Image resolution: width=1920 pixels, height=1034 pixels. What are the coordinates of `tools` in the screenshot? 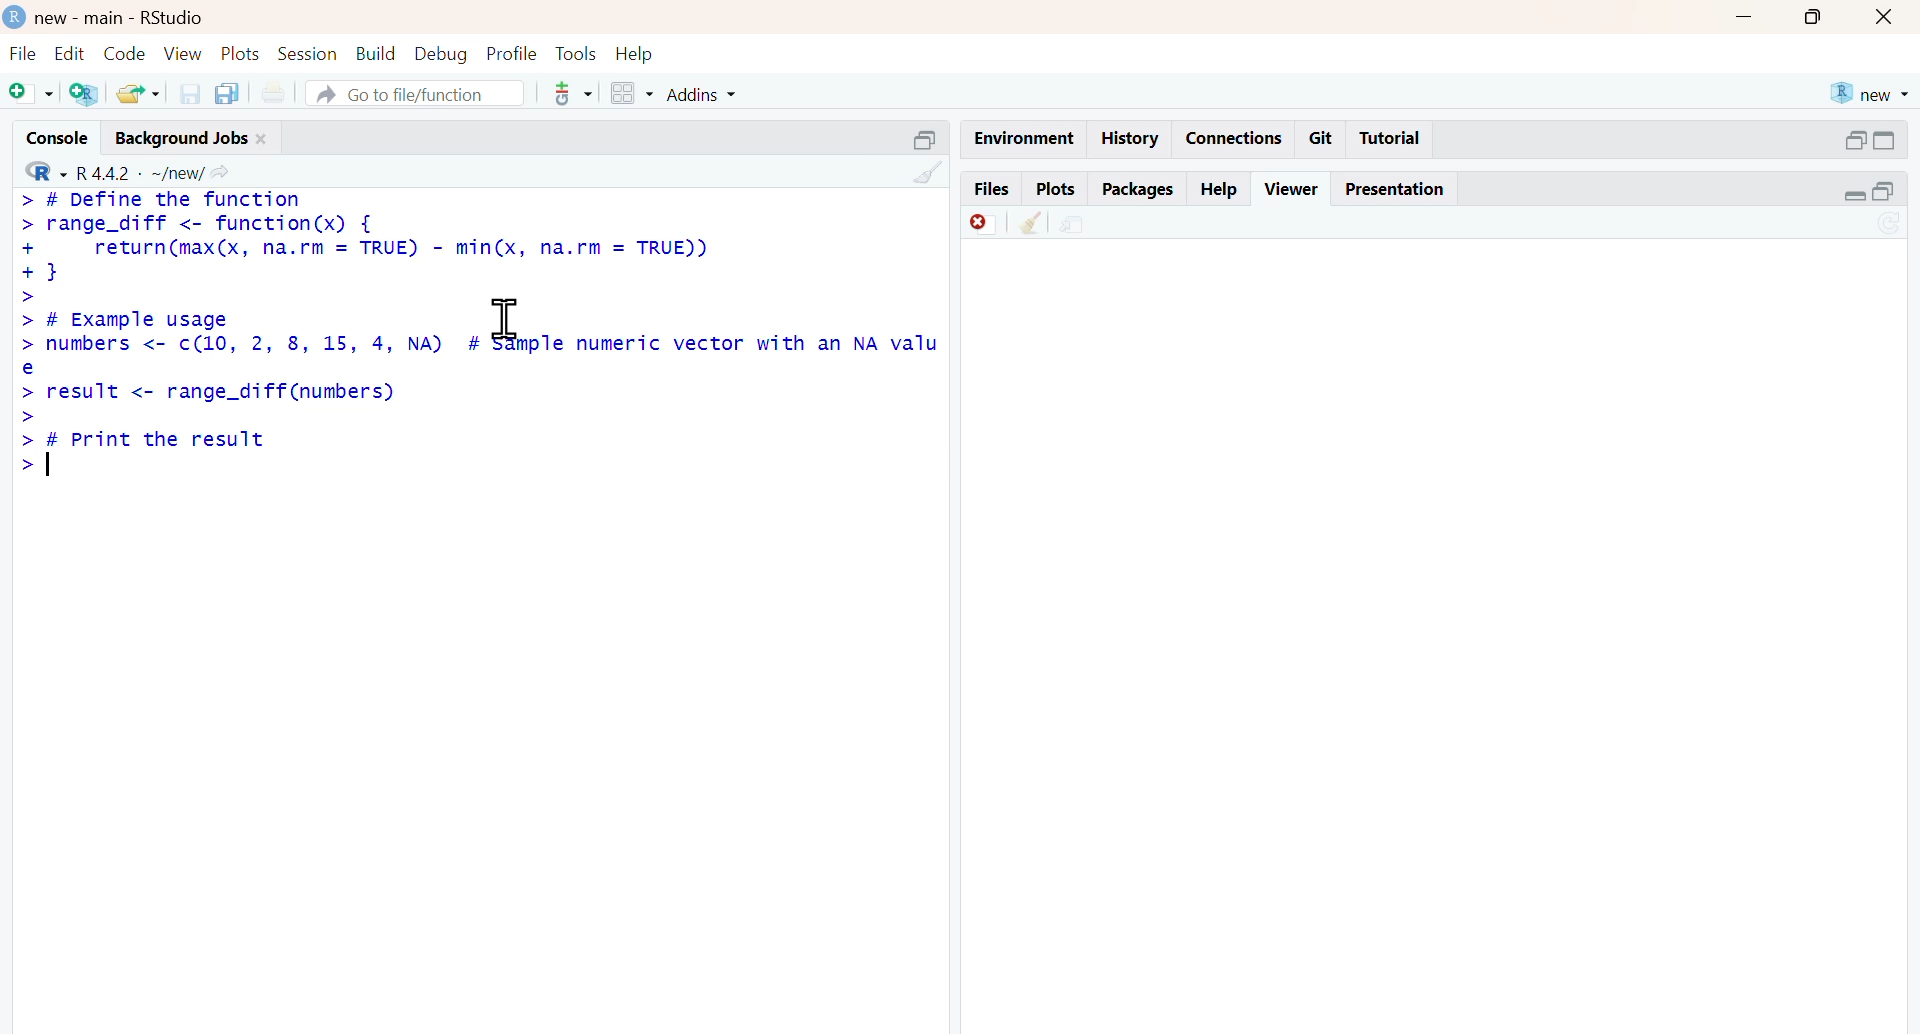 It's located at (578, 53).